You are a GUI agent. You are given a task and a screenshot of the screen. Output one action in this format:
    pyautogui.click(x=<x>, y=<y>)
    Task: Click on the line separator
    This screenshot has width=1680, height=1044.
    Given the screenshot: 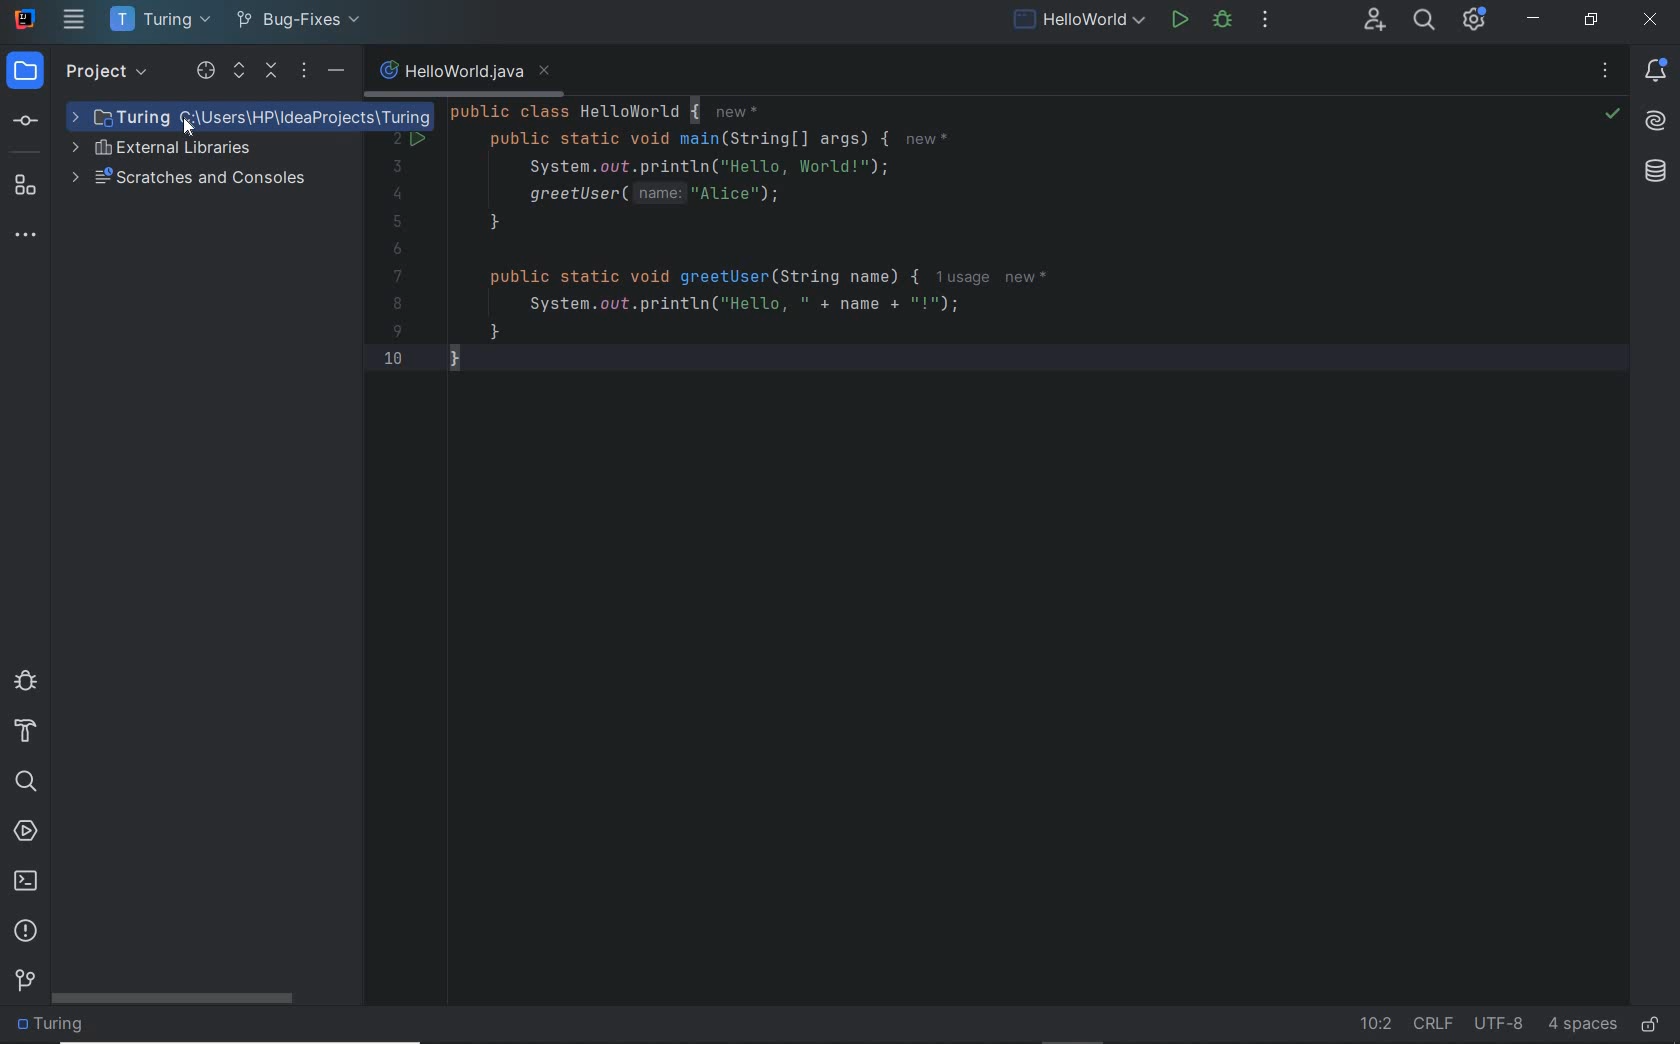 What is the action you would take?
    pyautogui.click(x=1436, y=1025)
    